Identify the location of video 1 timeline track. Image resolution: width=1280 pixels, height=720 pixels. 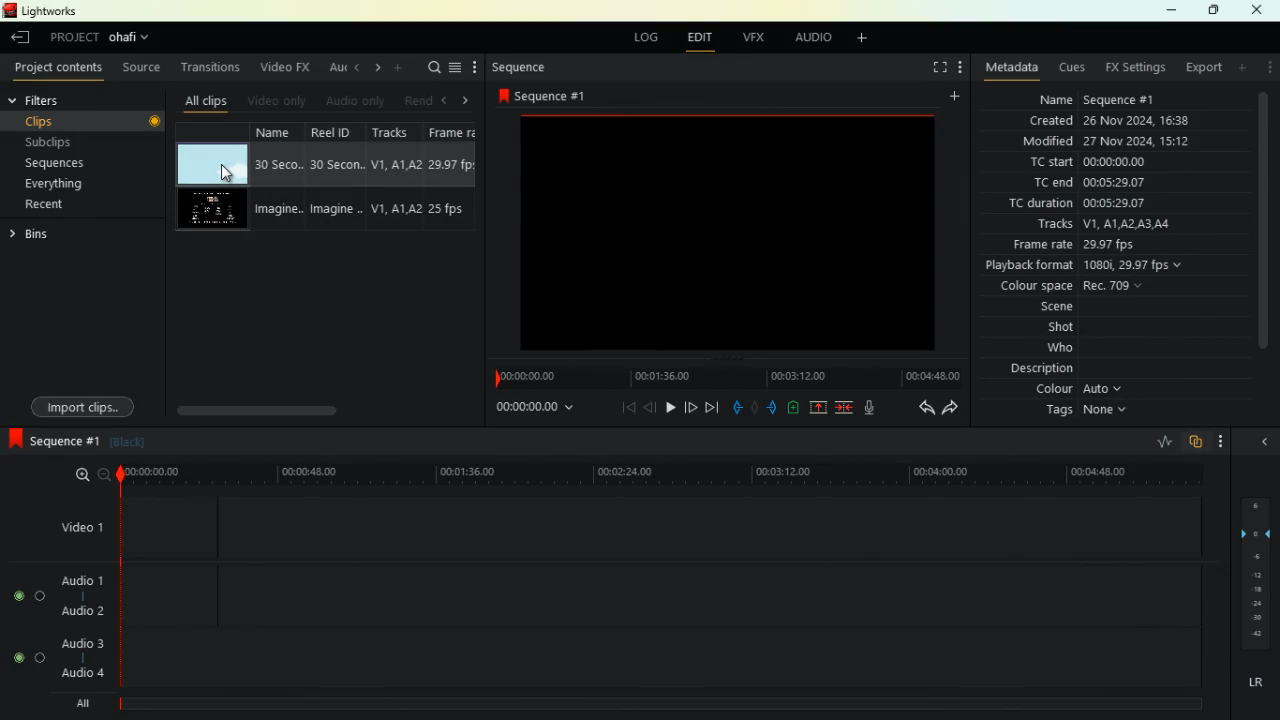
(666, 529).